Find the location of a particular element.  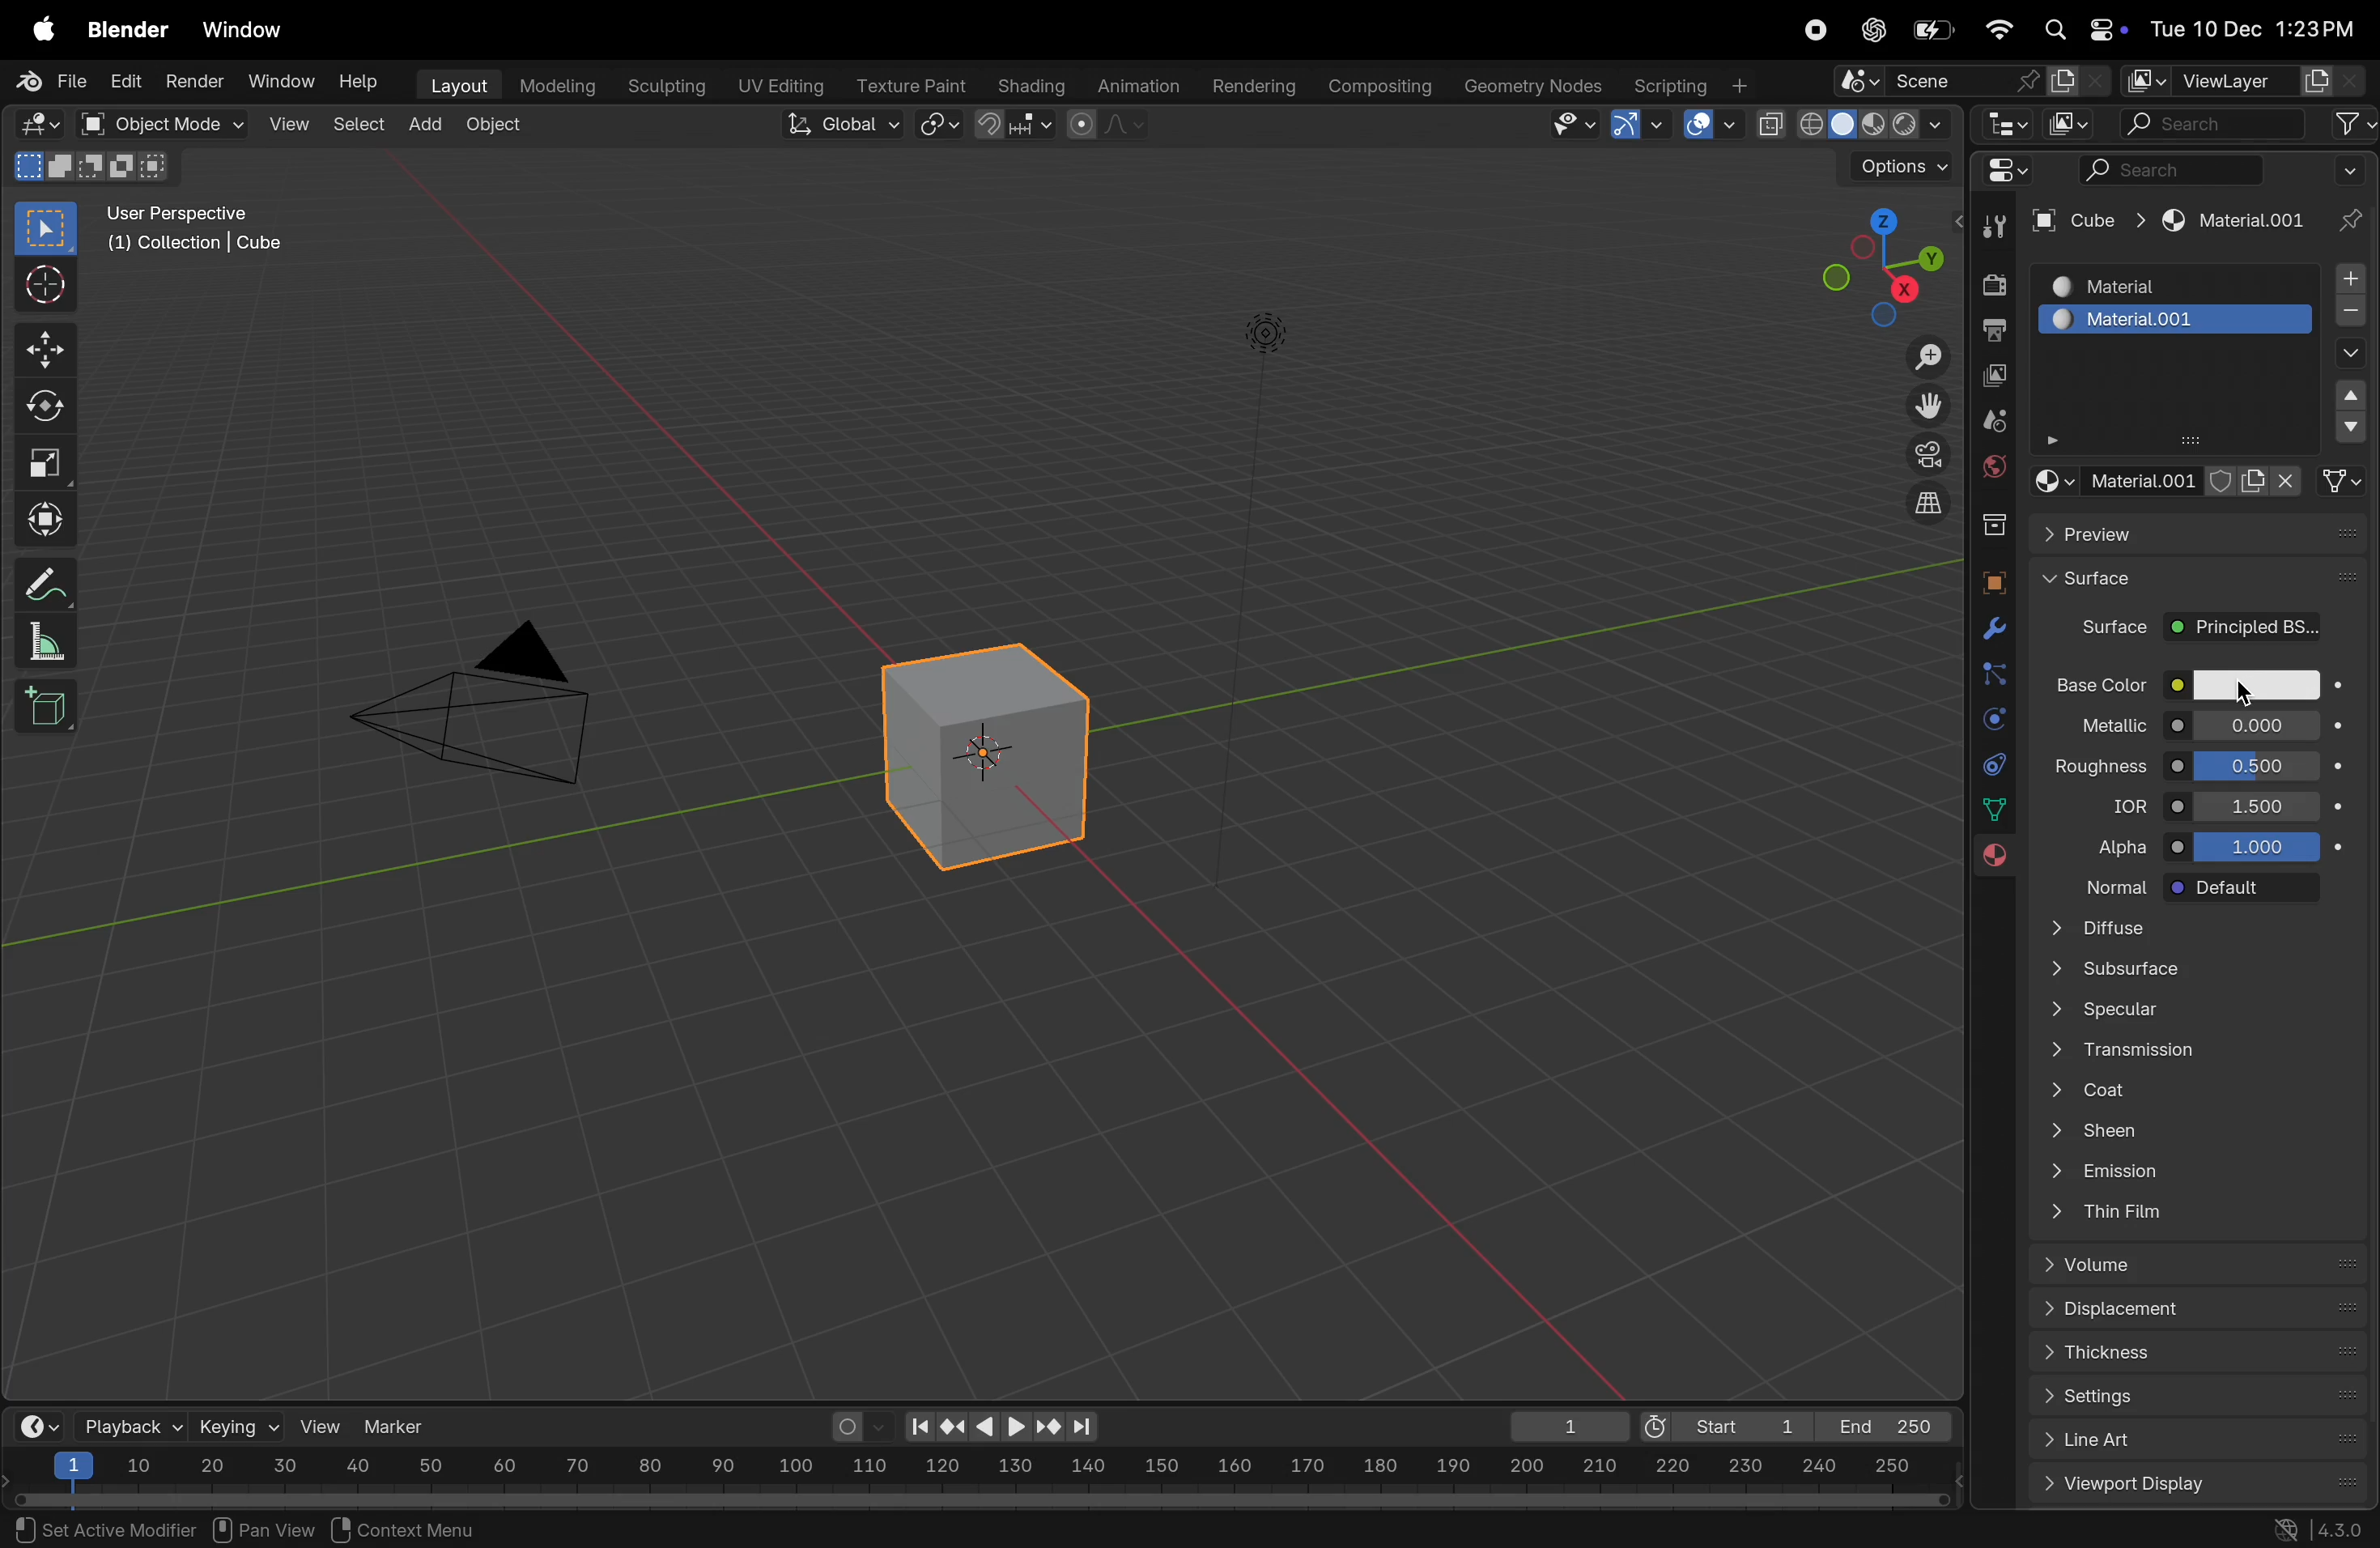

annotate is located at coordinates (39, 583).